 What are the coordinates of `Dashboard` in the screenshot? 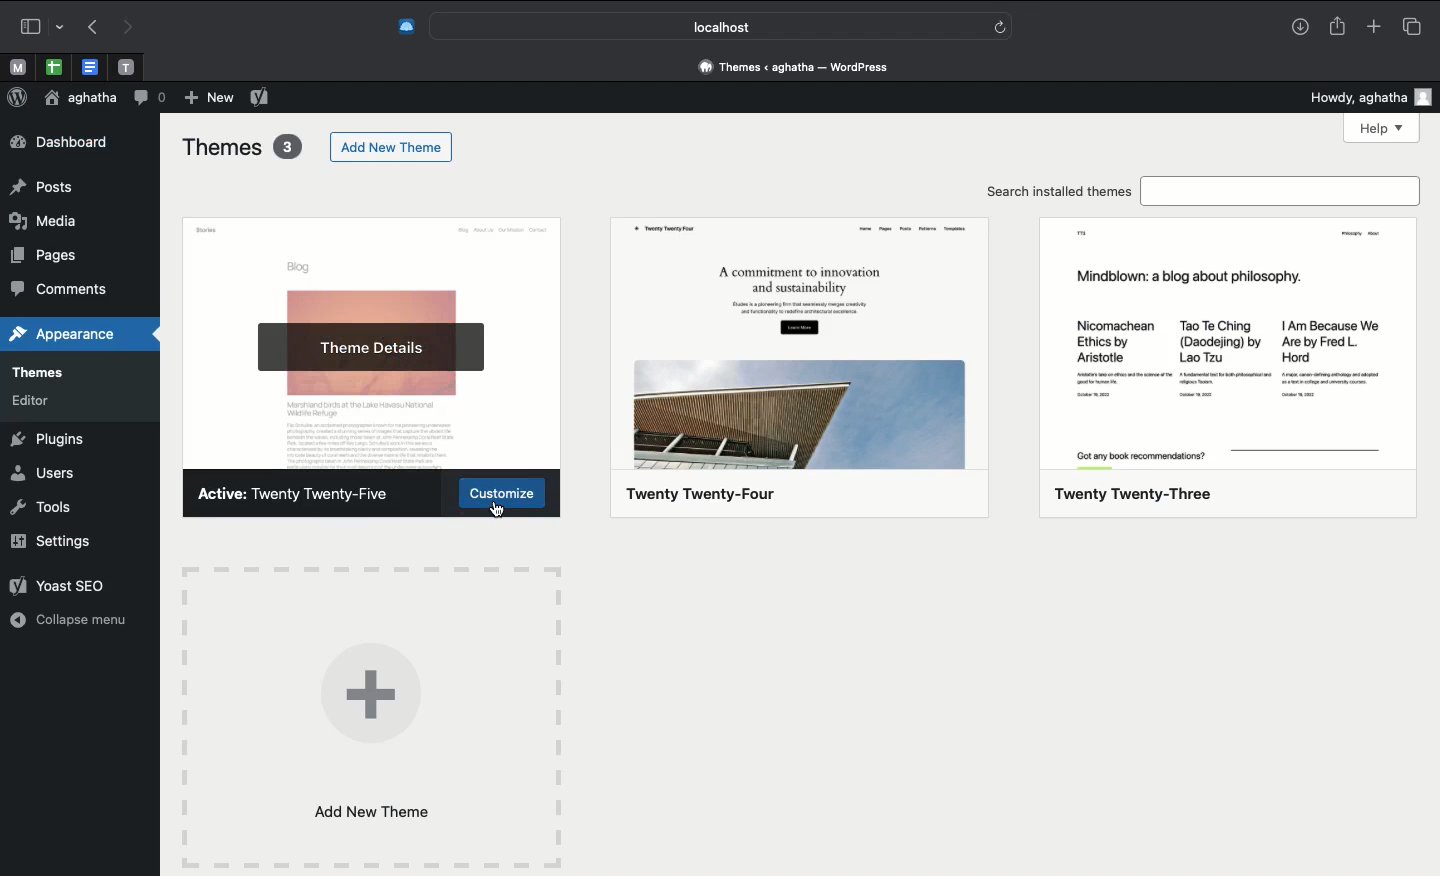 It's located at (62, 143).